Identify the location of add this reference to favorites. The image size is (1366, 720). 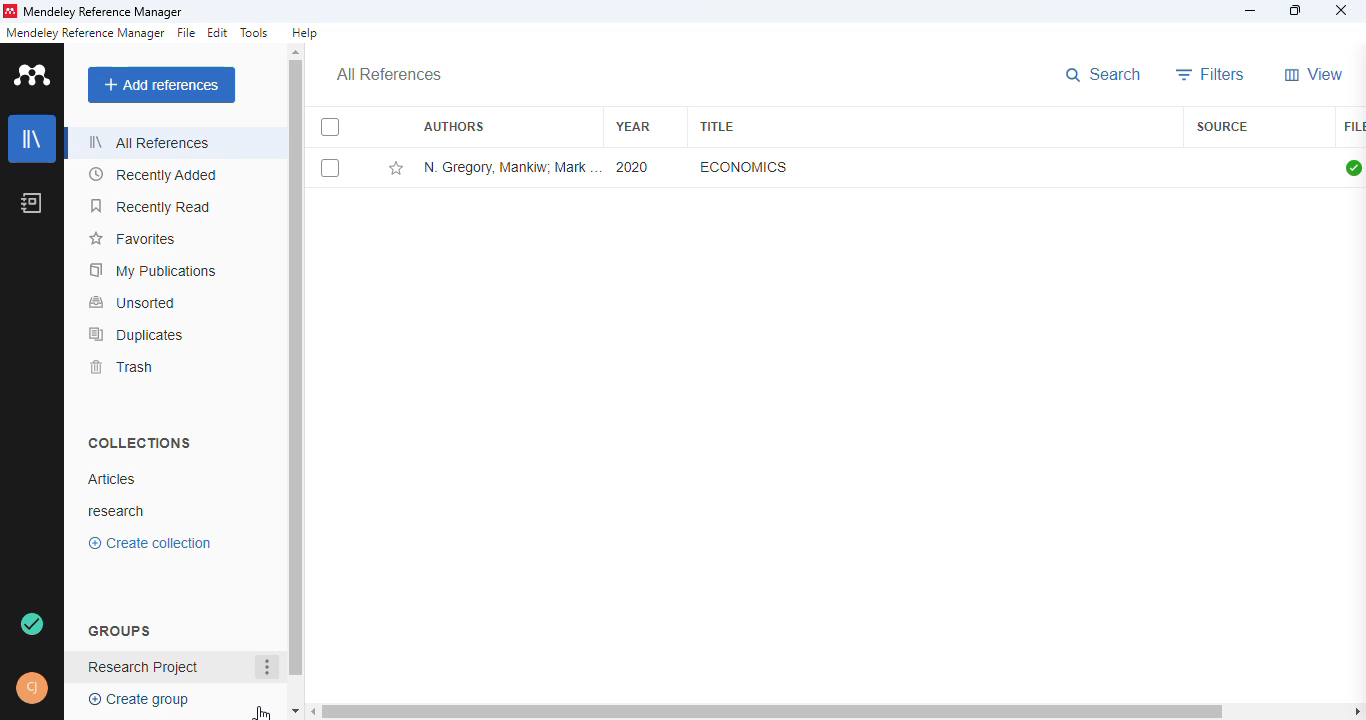
(397, 169).